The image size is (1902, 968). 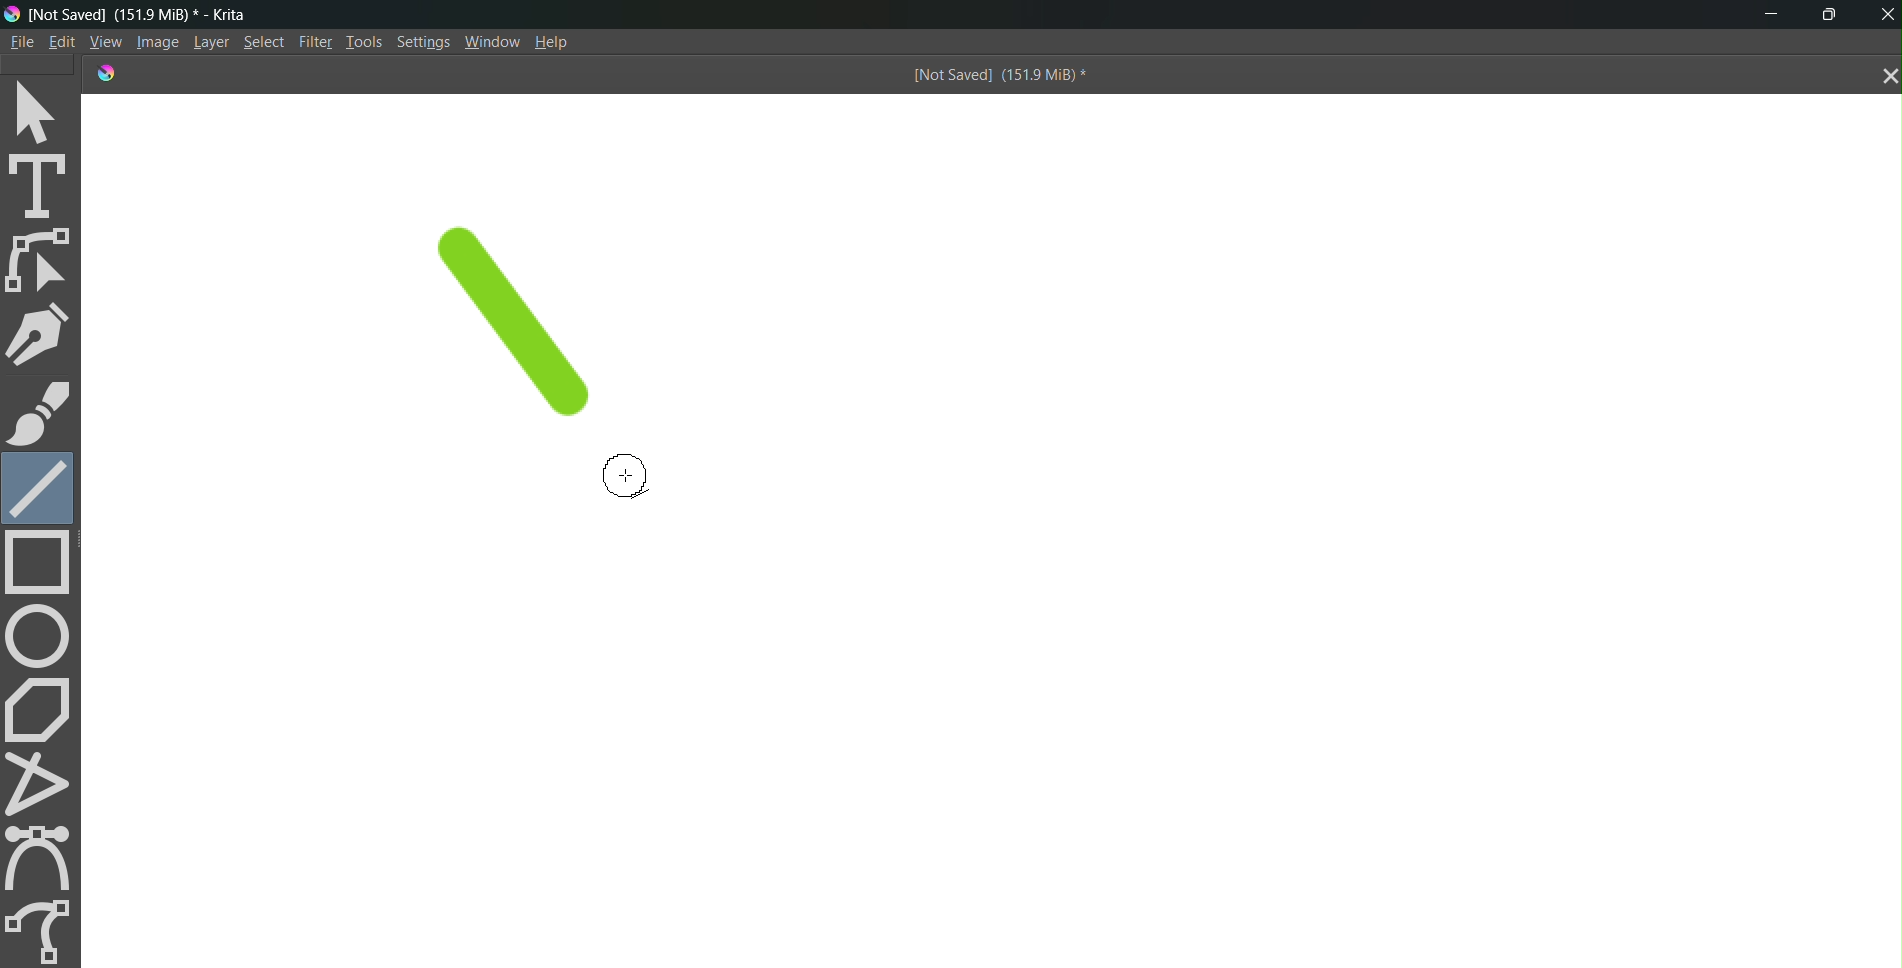 I want to click on View, so click(x=103, y=41).